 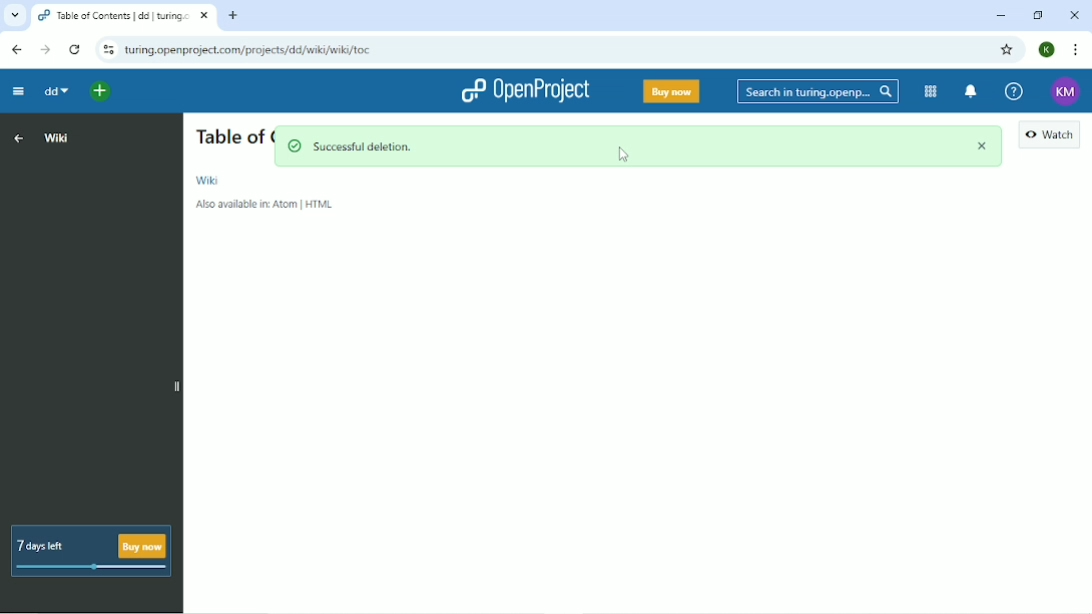 What do you see at coordinates (228, 138) in the screenshot?
I see `Table of contents` at bounding box center [228, 138].